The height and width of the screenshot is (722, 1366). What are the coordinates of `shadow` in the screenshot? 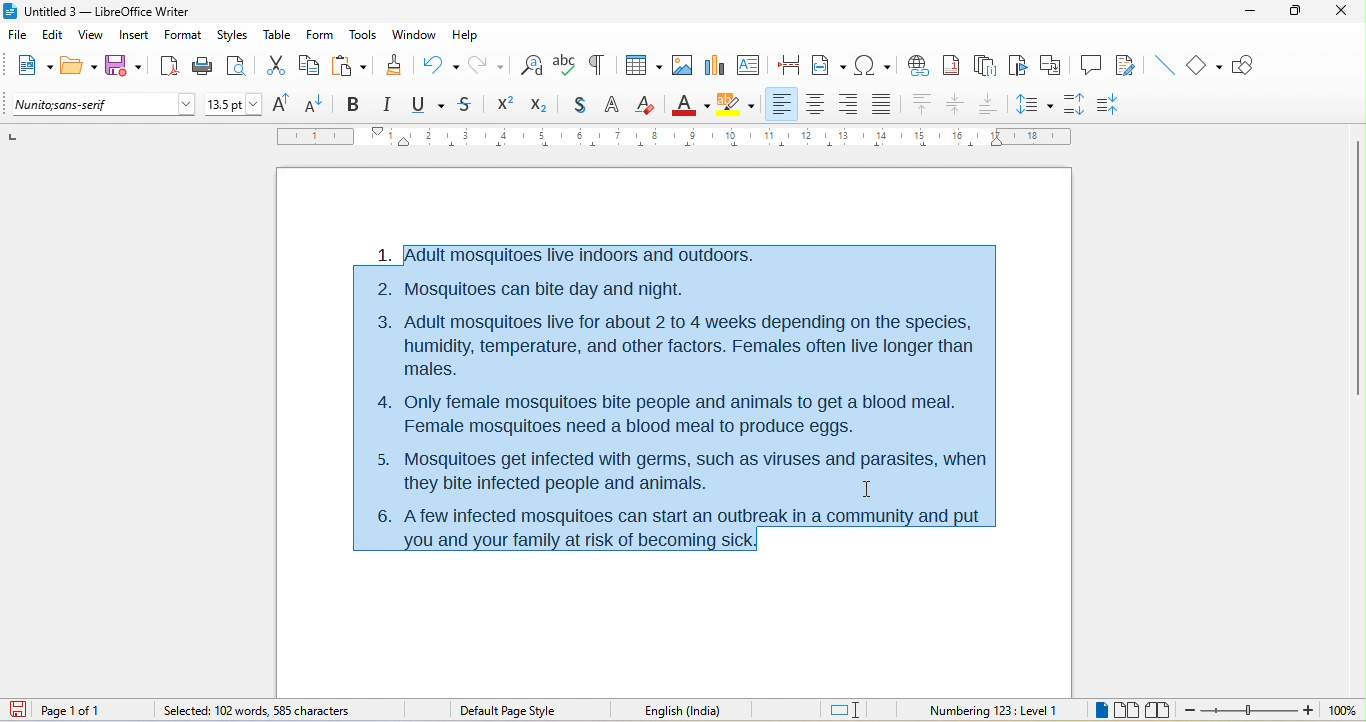 It's located at (573, 106).